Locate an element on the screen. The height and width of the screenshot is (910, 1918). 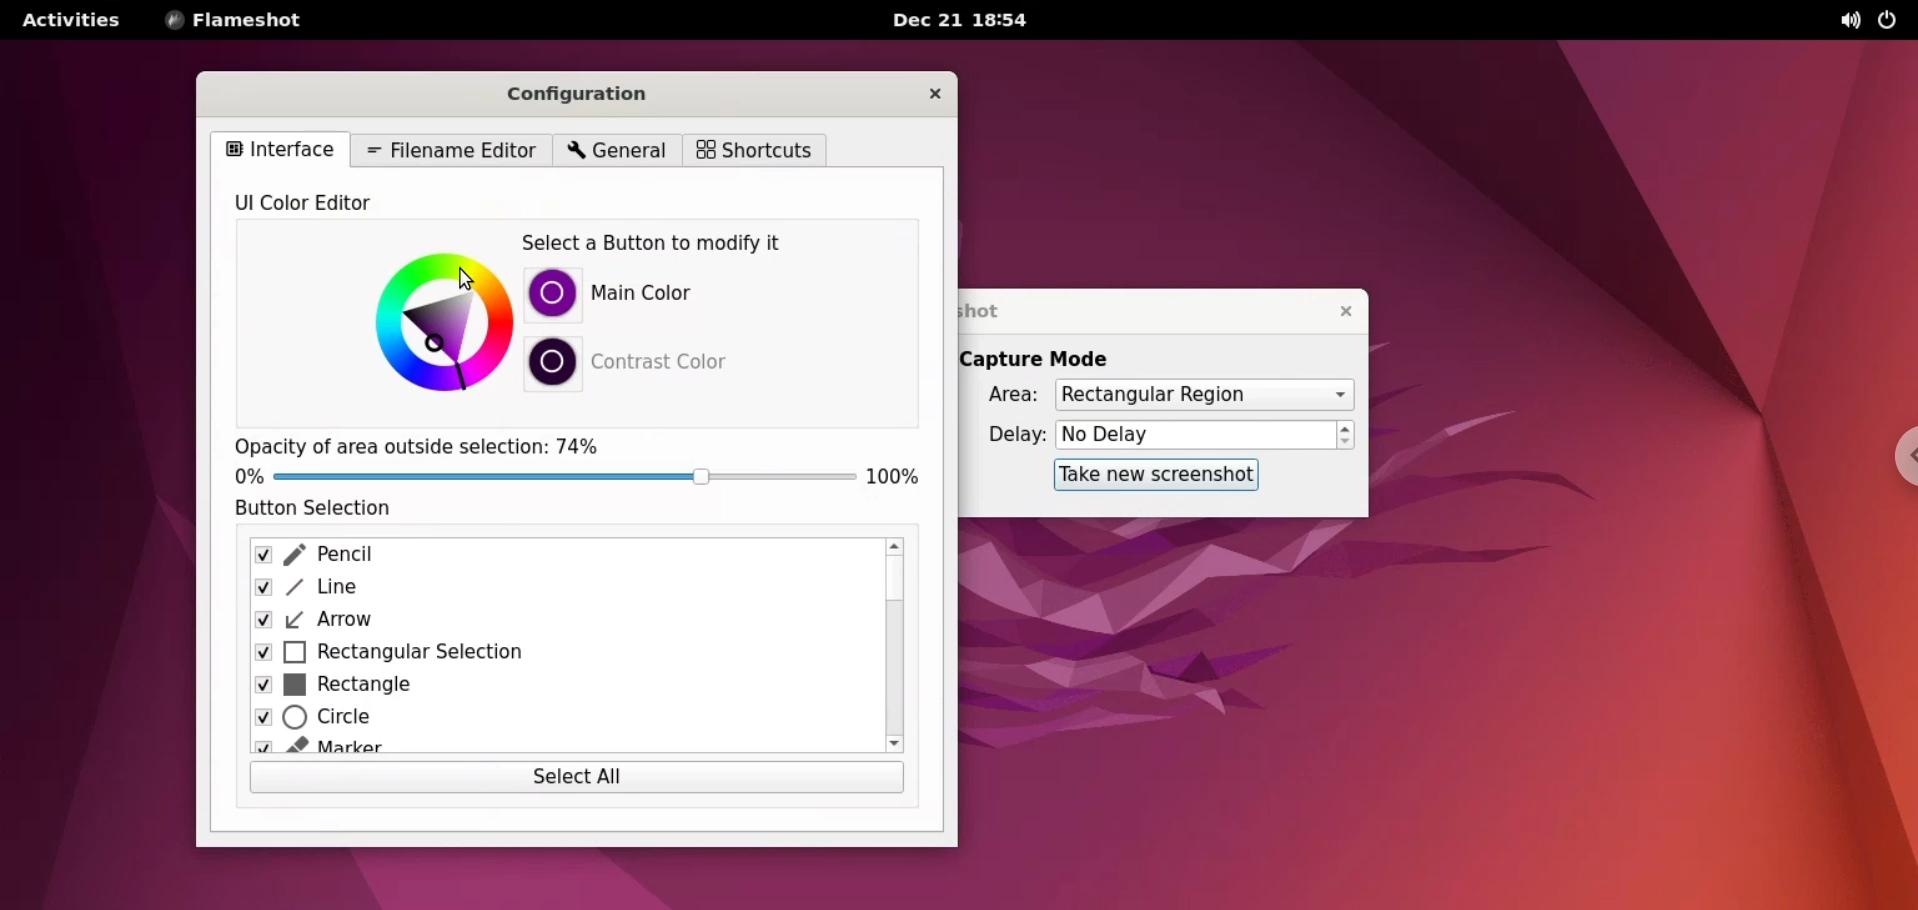
area options is located at coordinates (1204, 396).